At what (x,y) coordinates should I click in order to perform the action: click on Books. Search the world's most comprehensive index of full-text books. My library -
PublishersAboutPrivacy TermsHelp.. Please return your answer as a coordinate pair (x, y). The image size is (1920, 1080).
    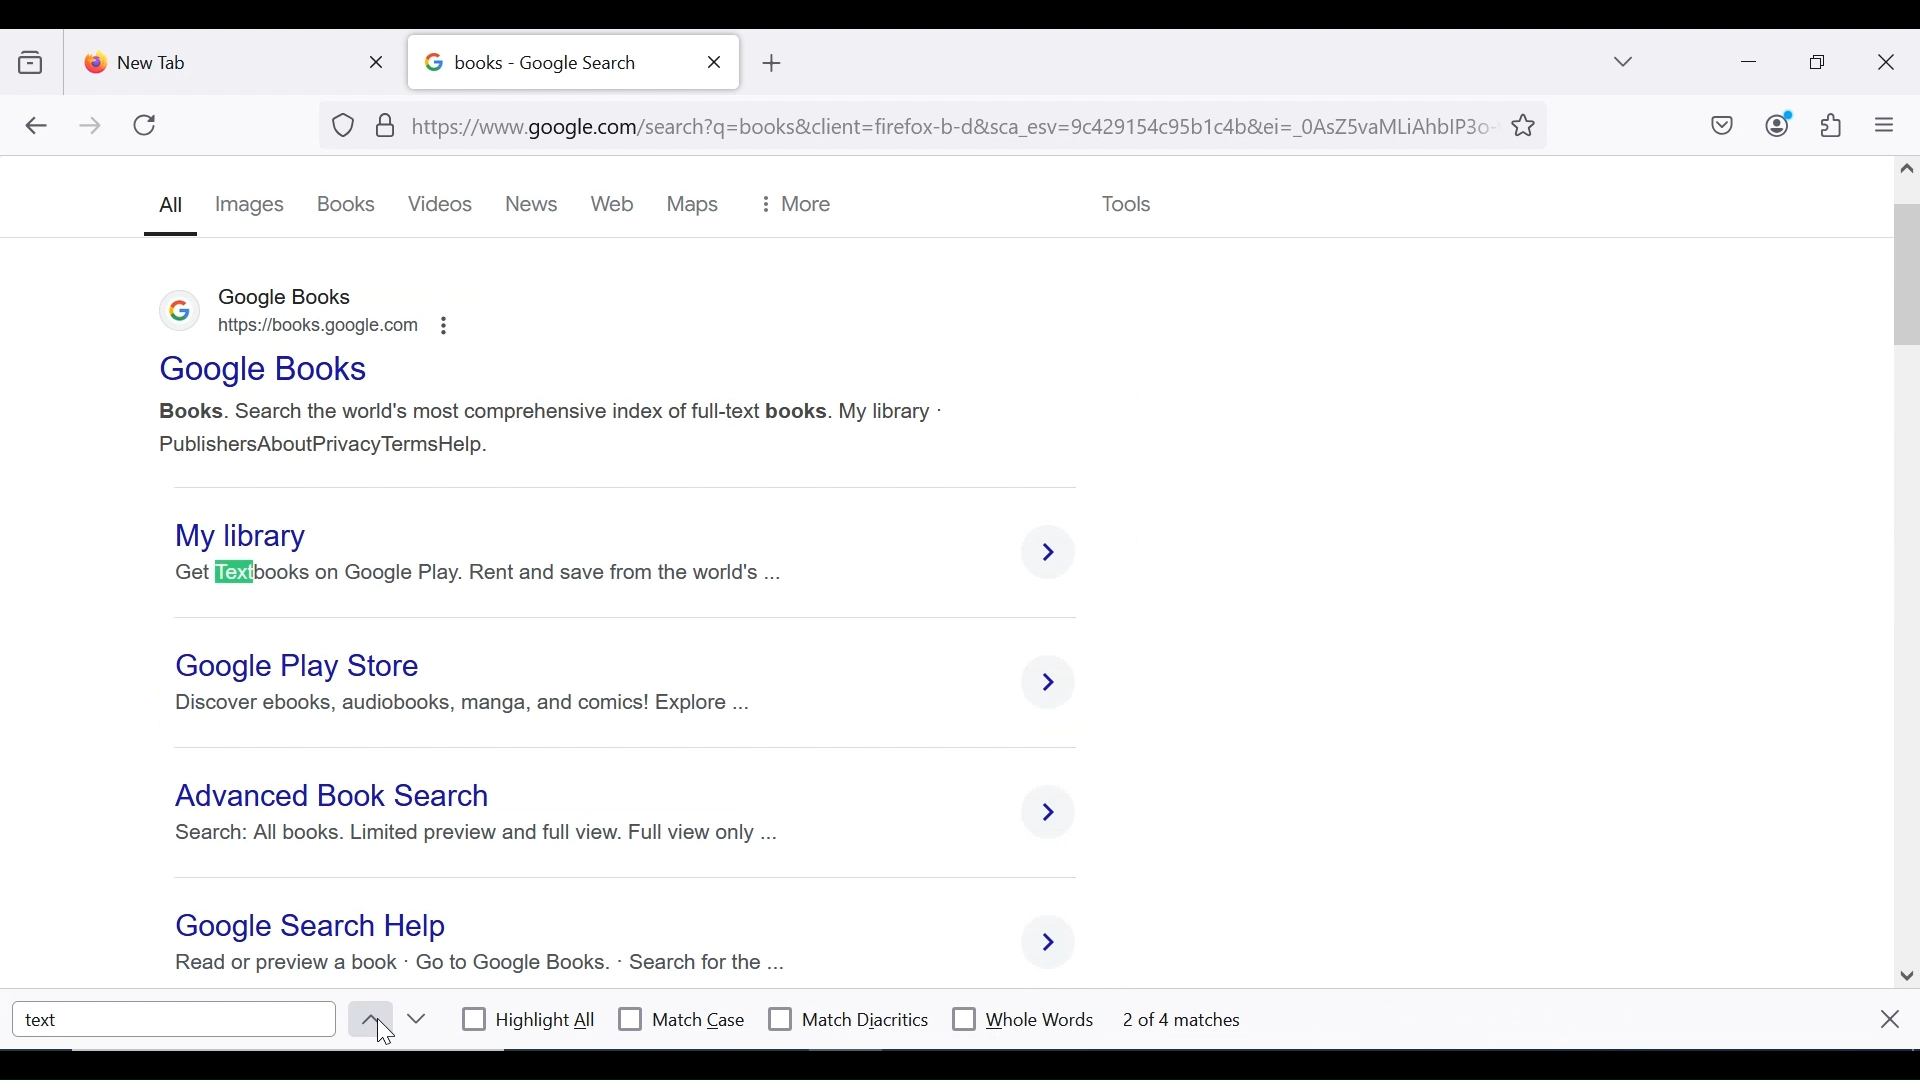
    Looking at the image, I should click on (552, 424).